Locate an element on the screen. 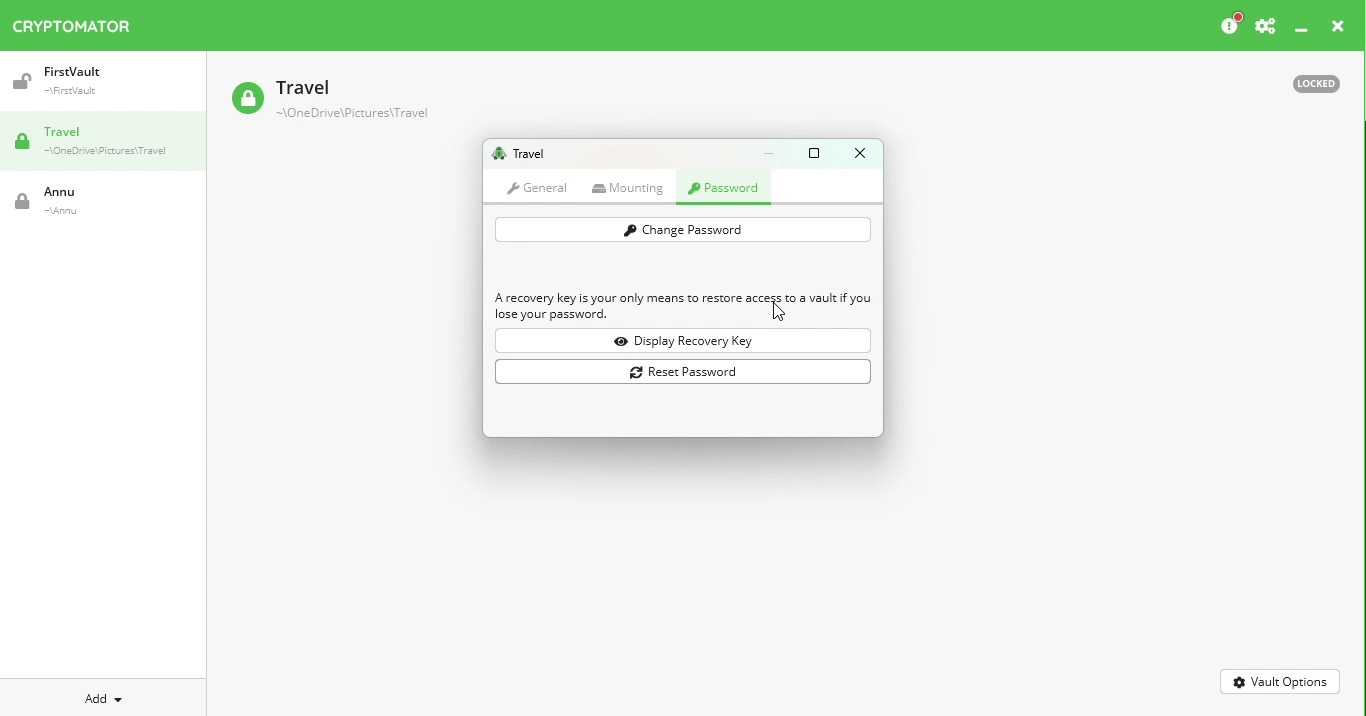 The width and height of the screenshot is (1366, 716). Reset password is located at coordinates (687, 373).